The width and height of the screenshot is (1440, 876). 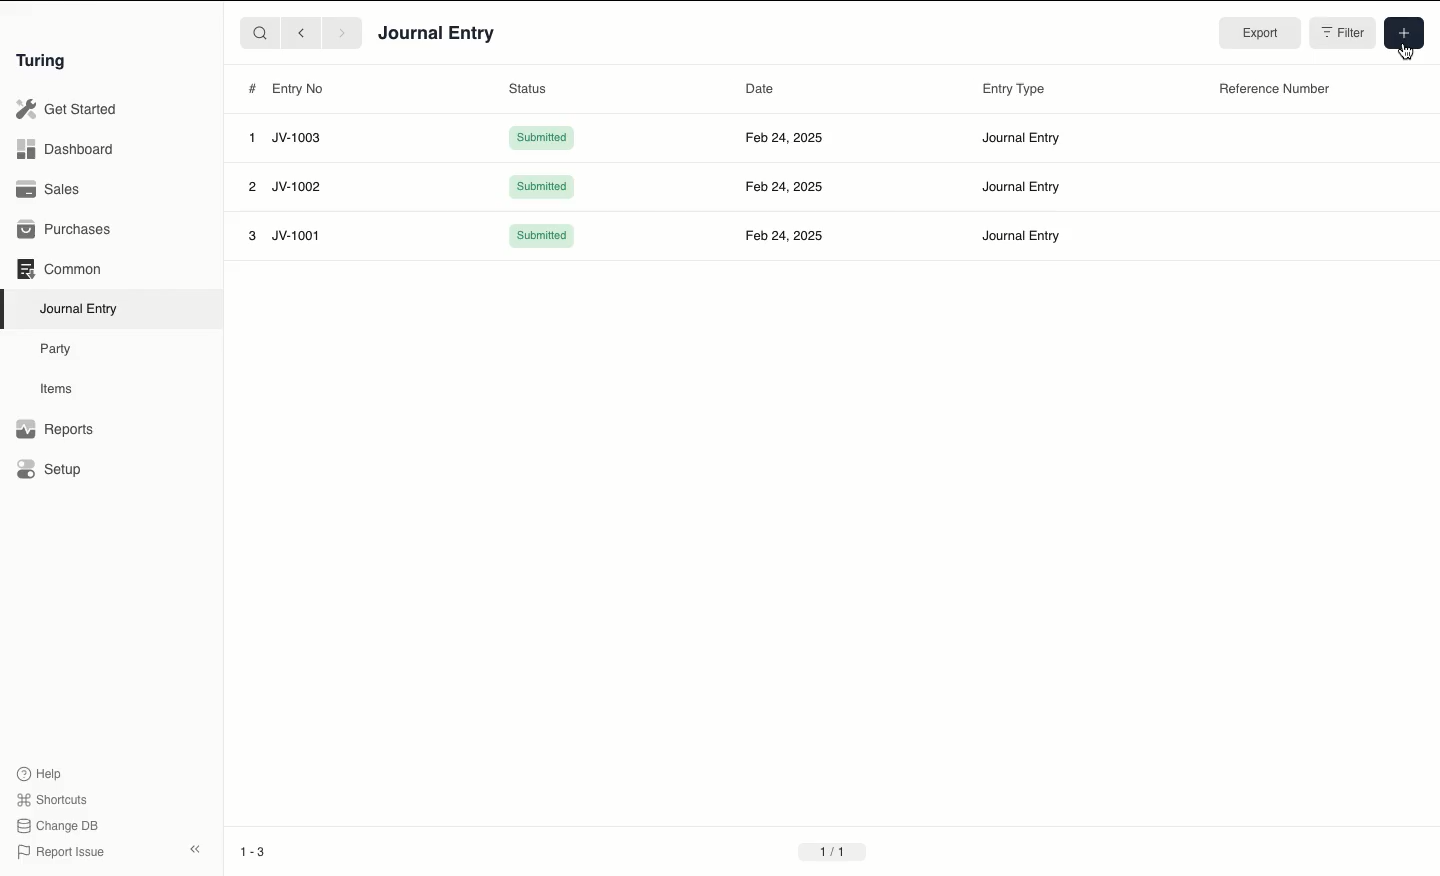 What do you see at coordinates (786, 233) in the screenshot?
I see `Feb 24, 2025` at bounding box center [786, 233].